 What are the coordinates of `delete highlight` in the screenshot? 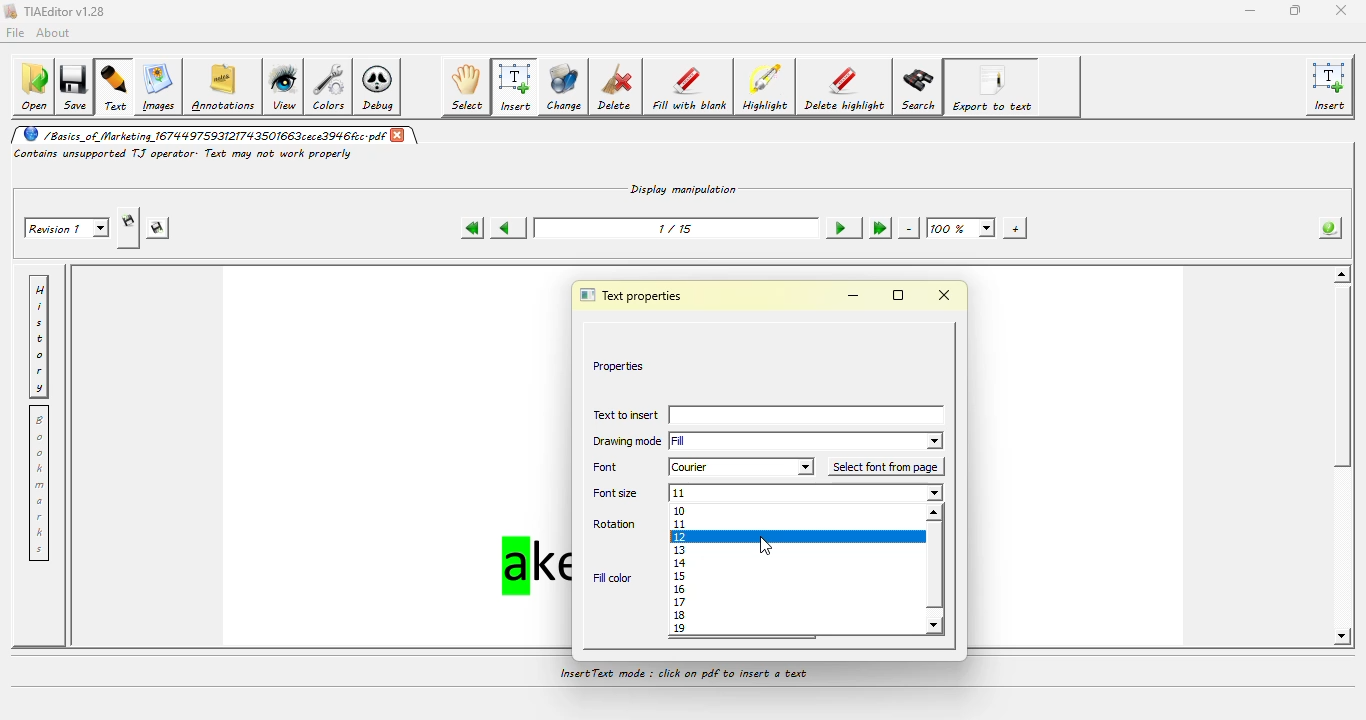 It's located at (845, 87).